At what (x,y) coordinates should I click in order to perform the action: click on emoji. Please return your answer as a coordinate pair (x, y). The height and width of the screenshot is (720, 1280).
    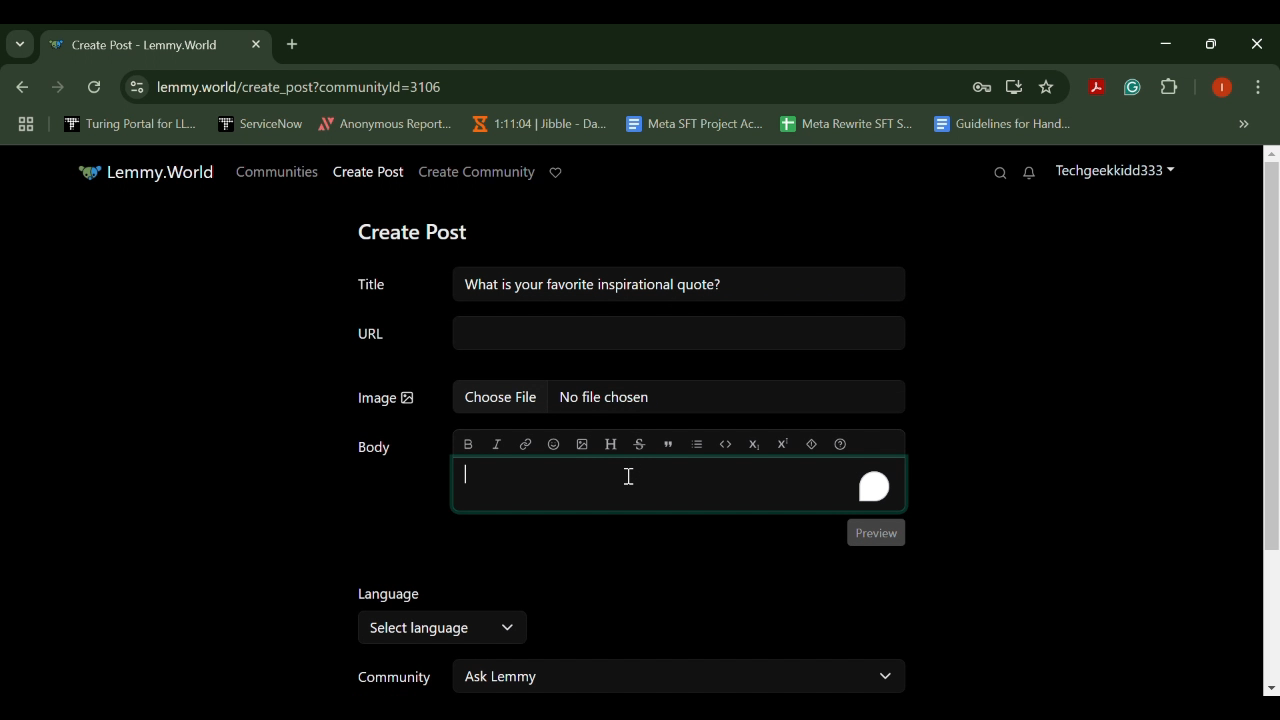
    Looking at the image, I should click on (552, 444).